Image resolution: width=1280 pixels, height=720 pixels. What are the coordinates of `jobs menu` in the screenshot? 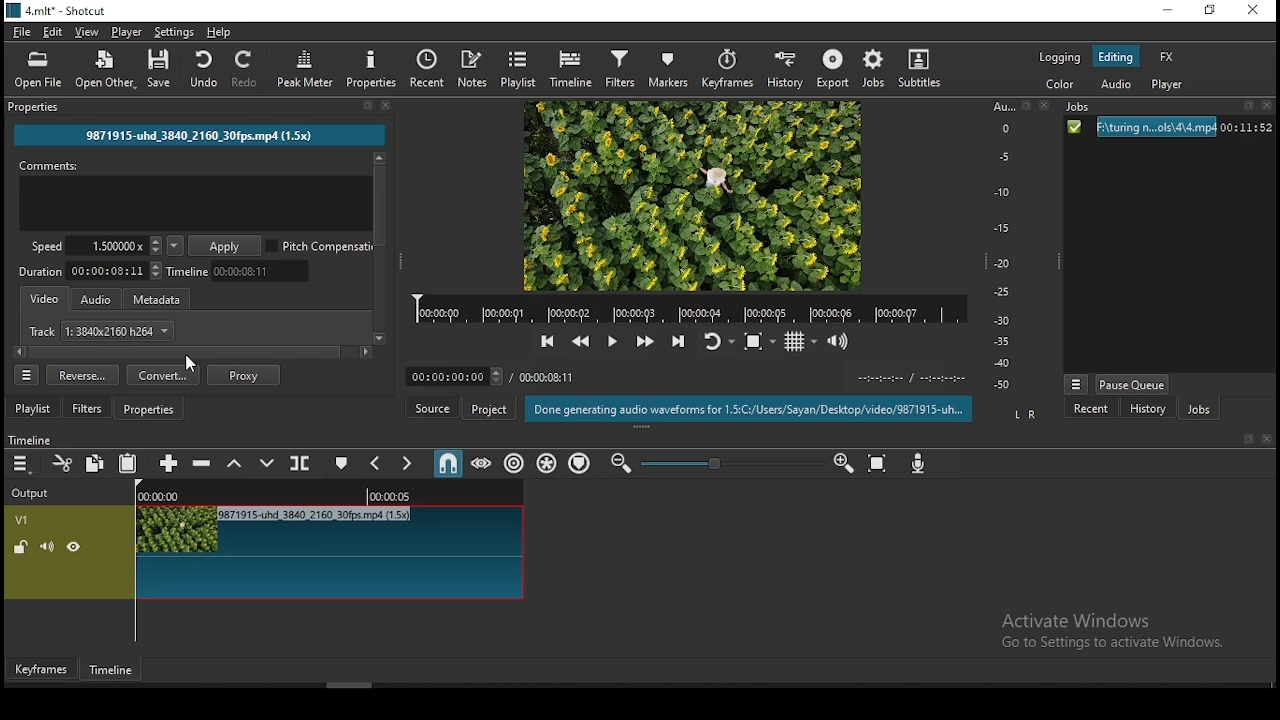 It's located at (1074, 386).